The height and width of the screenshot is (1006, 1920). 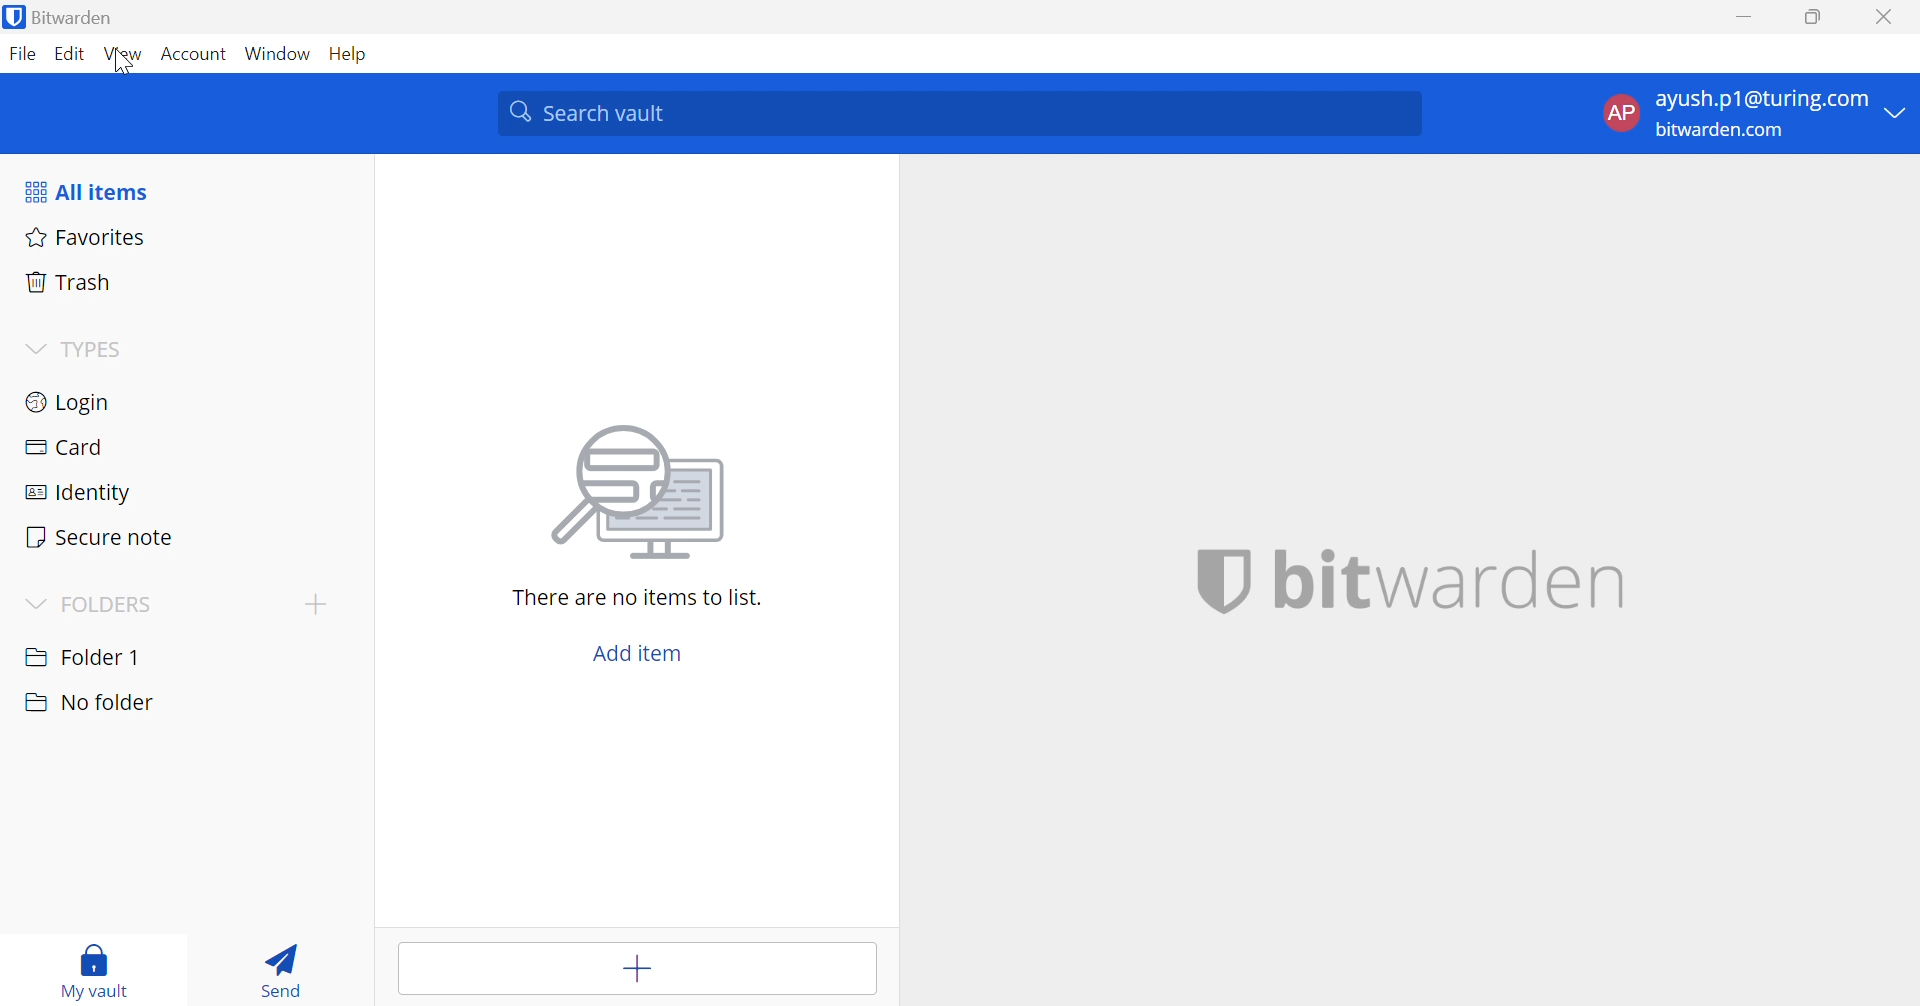 I want to click on Add item, so click(x=637, y=970).